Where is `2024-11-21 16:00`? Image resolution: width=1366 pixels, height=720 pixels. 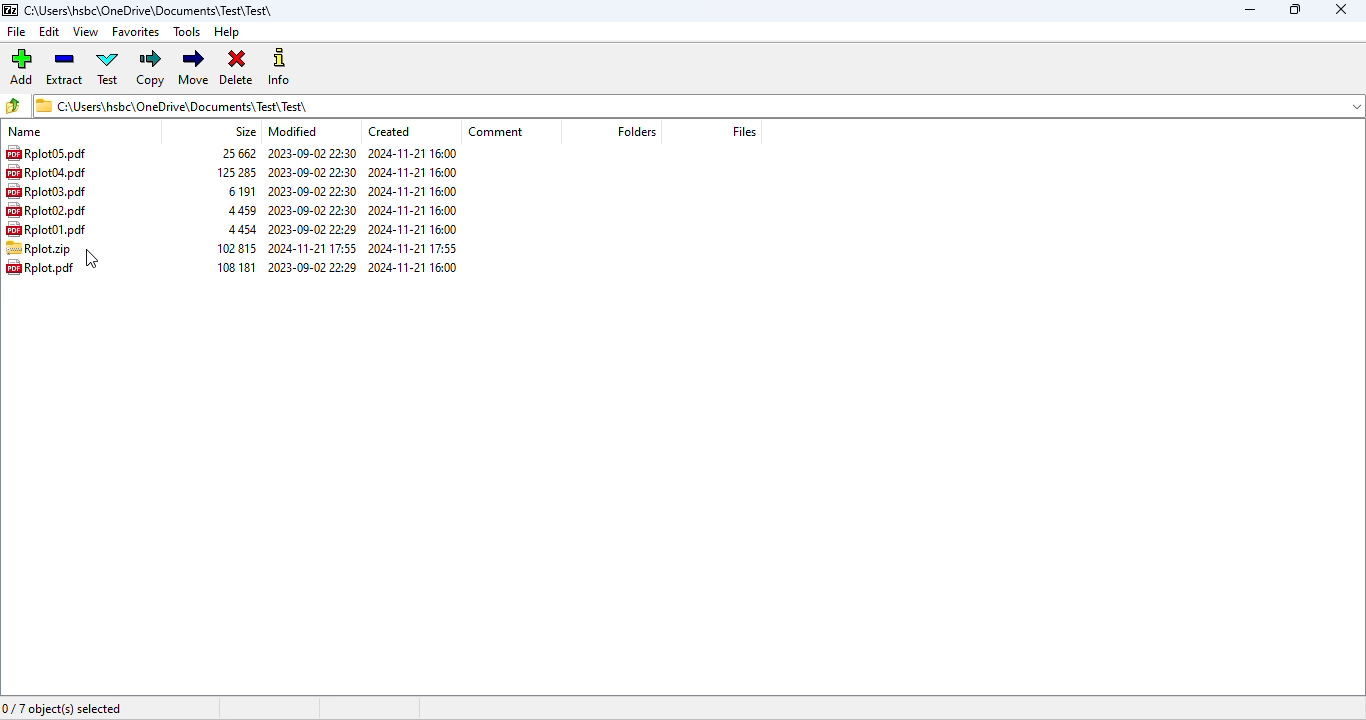 2024-11-21 16:00 is located at coordinates (414, 172).